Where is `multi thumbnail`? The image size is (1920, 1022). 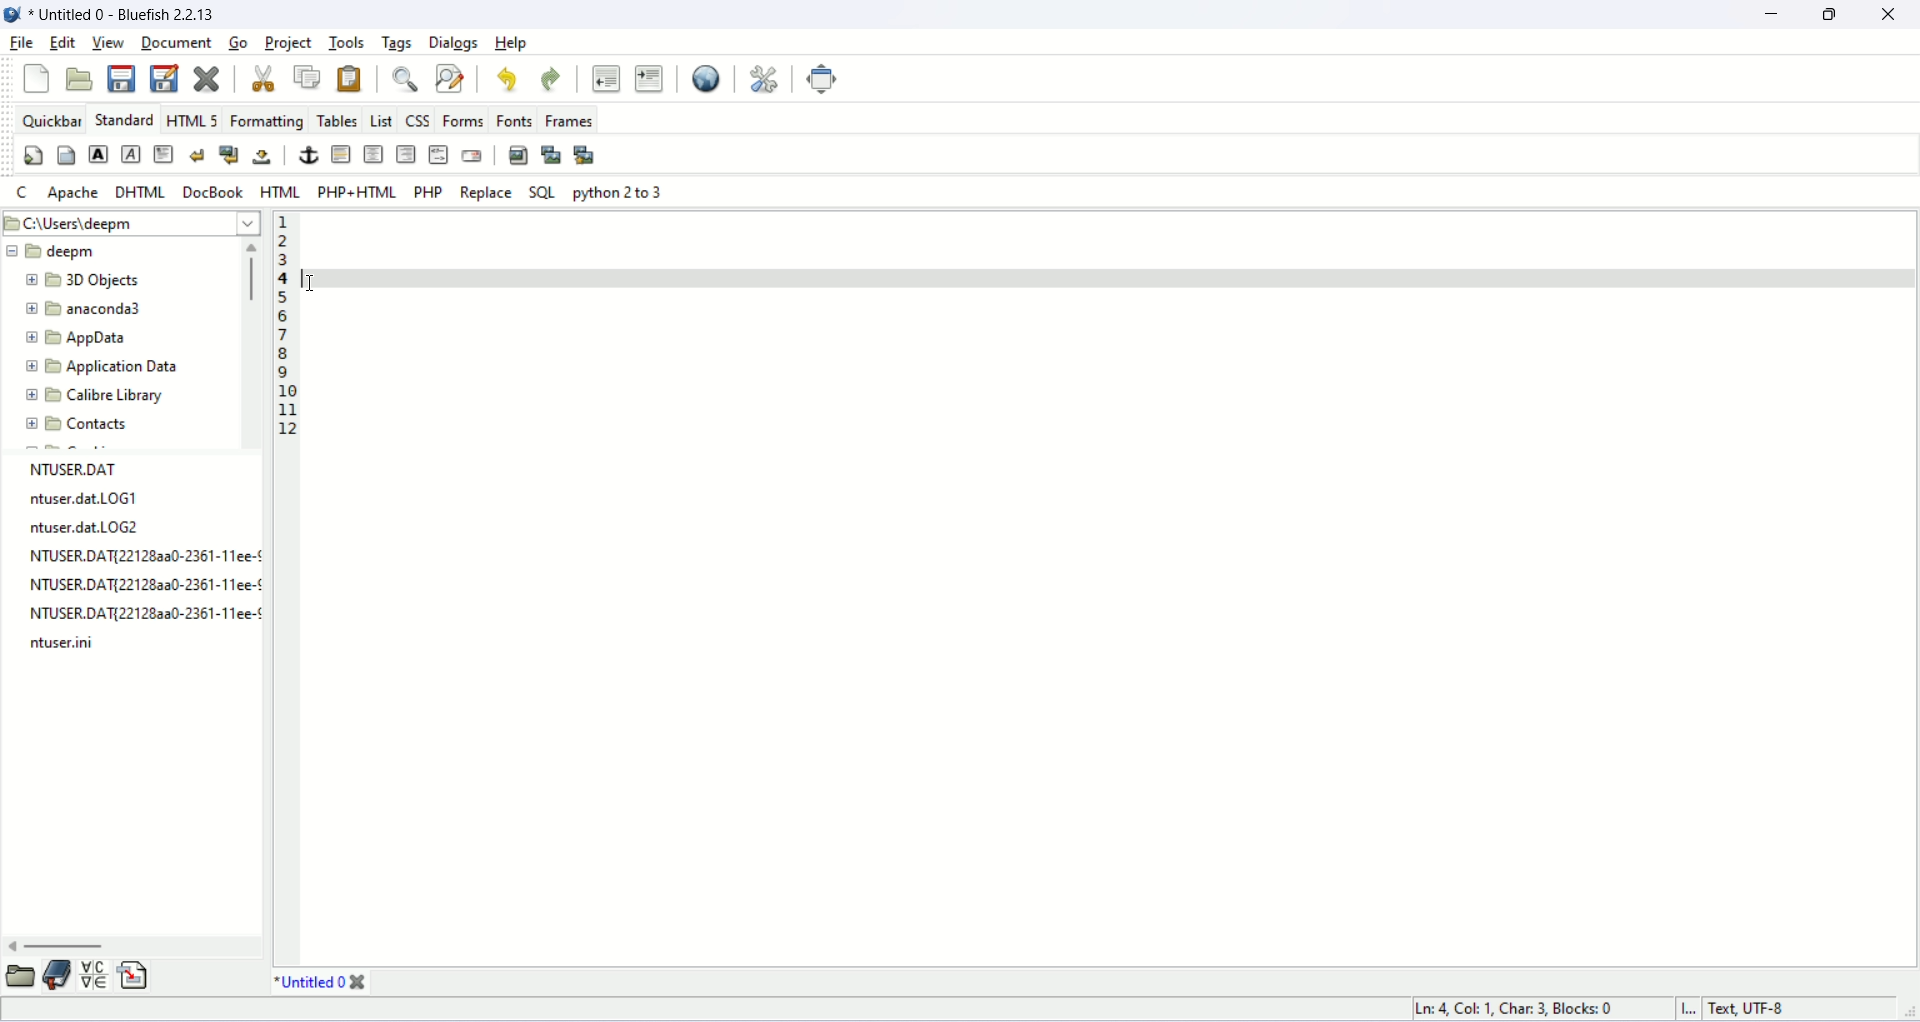
multi thumbnail is located at coordinates (587, 155).